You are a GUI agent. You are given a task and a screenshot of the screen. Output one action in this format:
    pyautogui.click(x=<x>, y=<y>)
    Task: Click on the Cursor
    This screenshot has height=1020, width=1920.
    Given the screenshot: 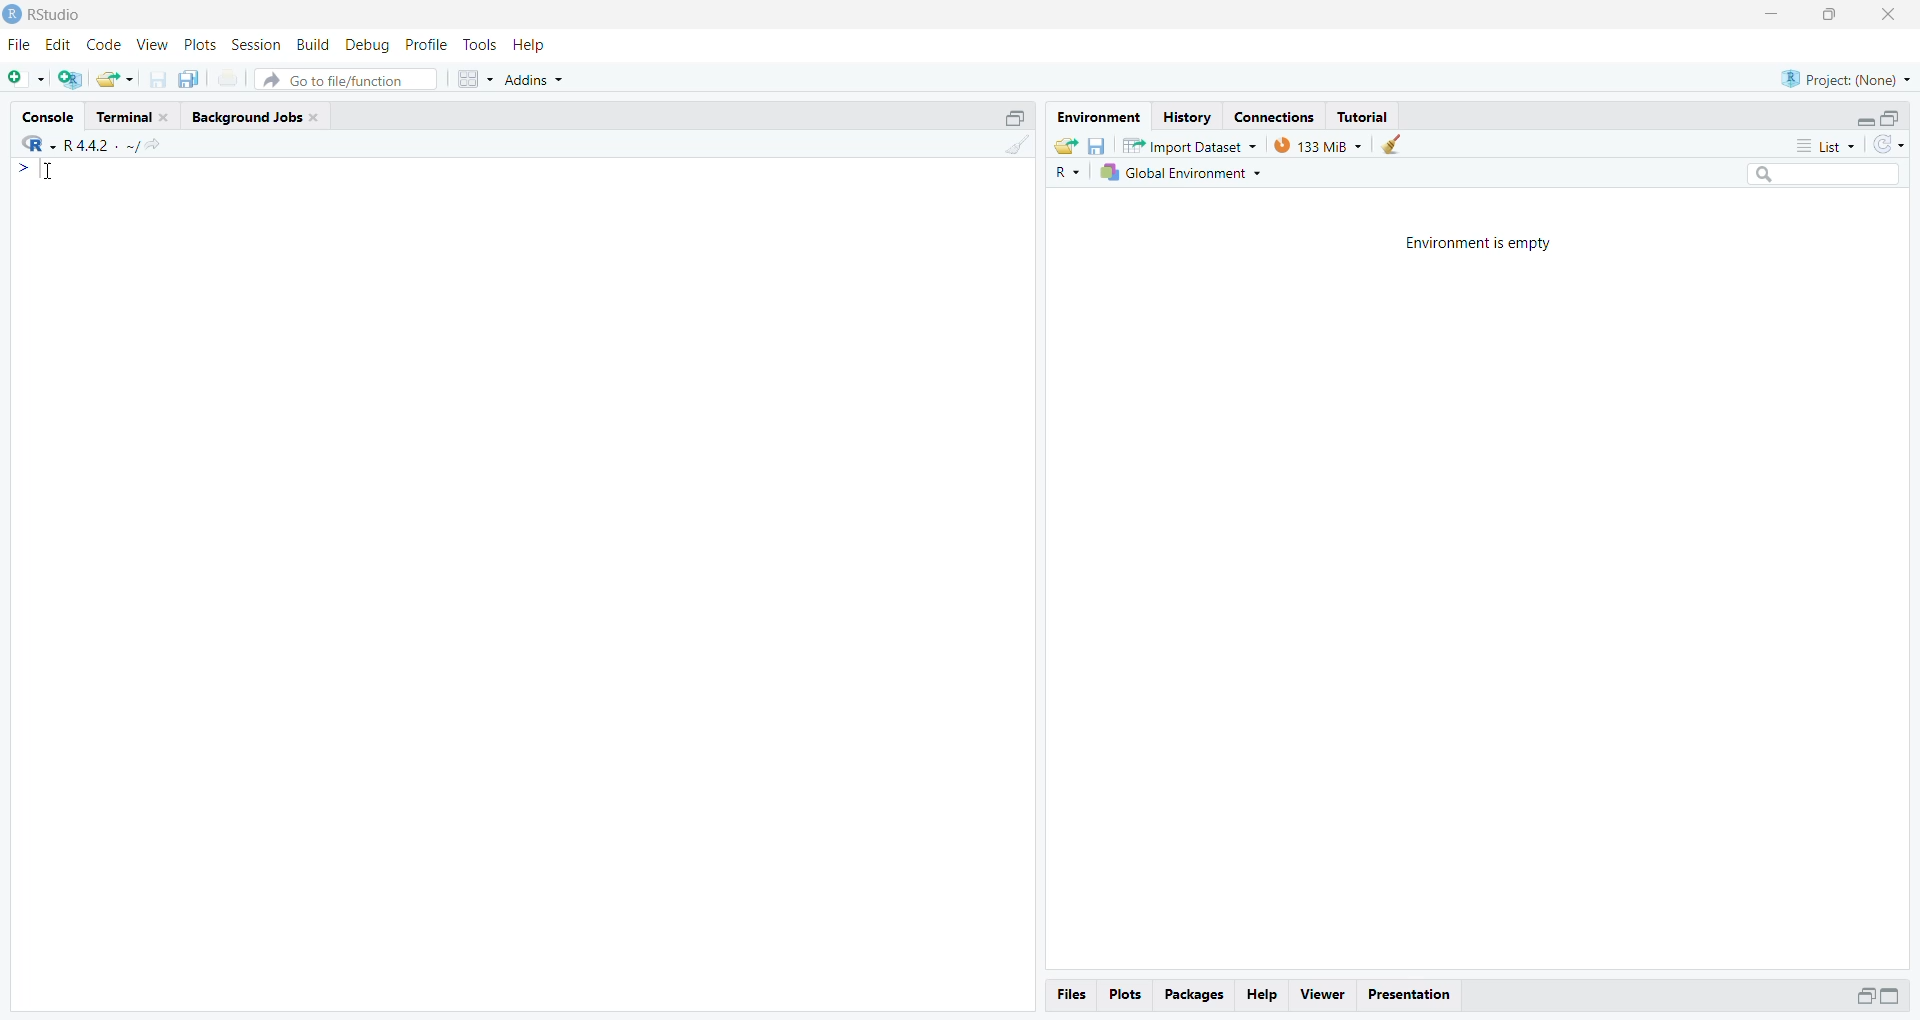 What is the action you would take?
    pyautogui.click(x=53, y=172)
    